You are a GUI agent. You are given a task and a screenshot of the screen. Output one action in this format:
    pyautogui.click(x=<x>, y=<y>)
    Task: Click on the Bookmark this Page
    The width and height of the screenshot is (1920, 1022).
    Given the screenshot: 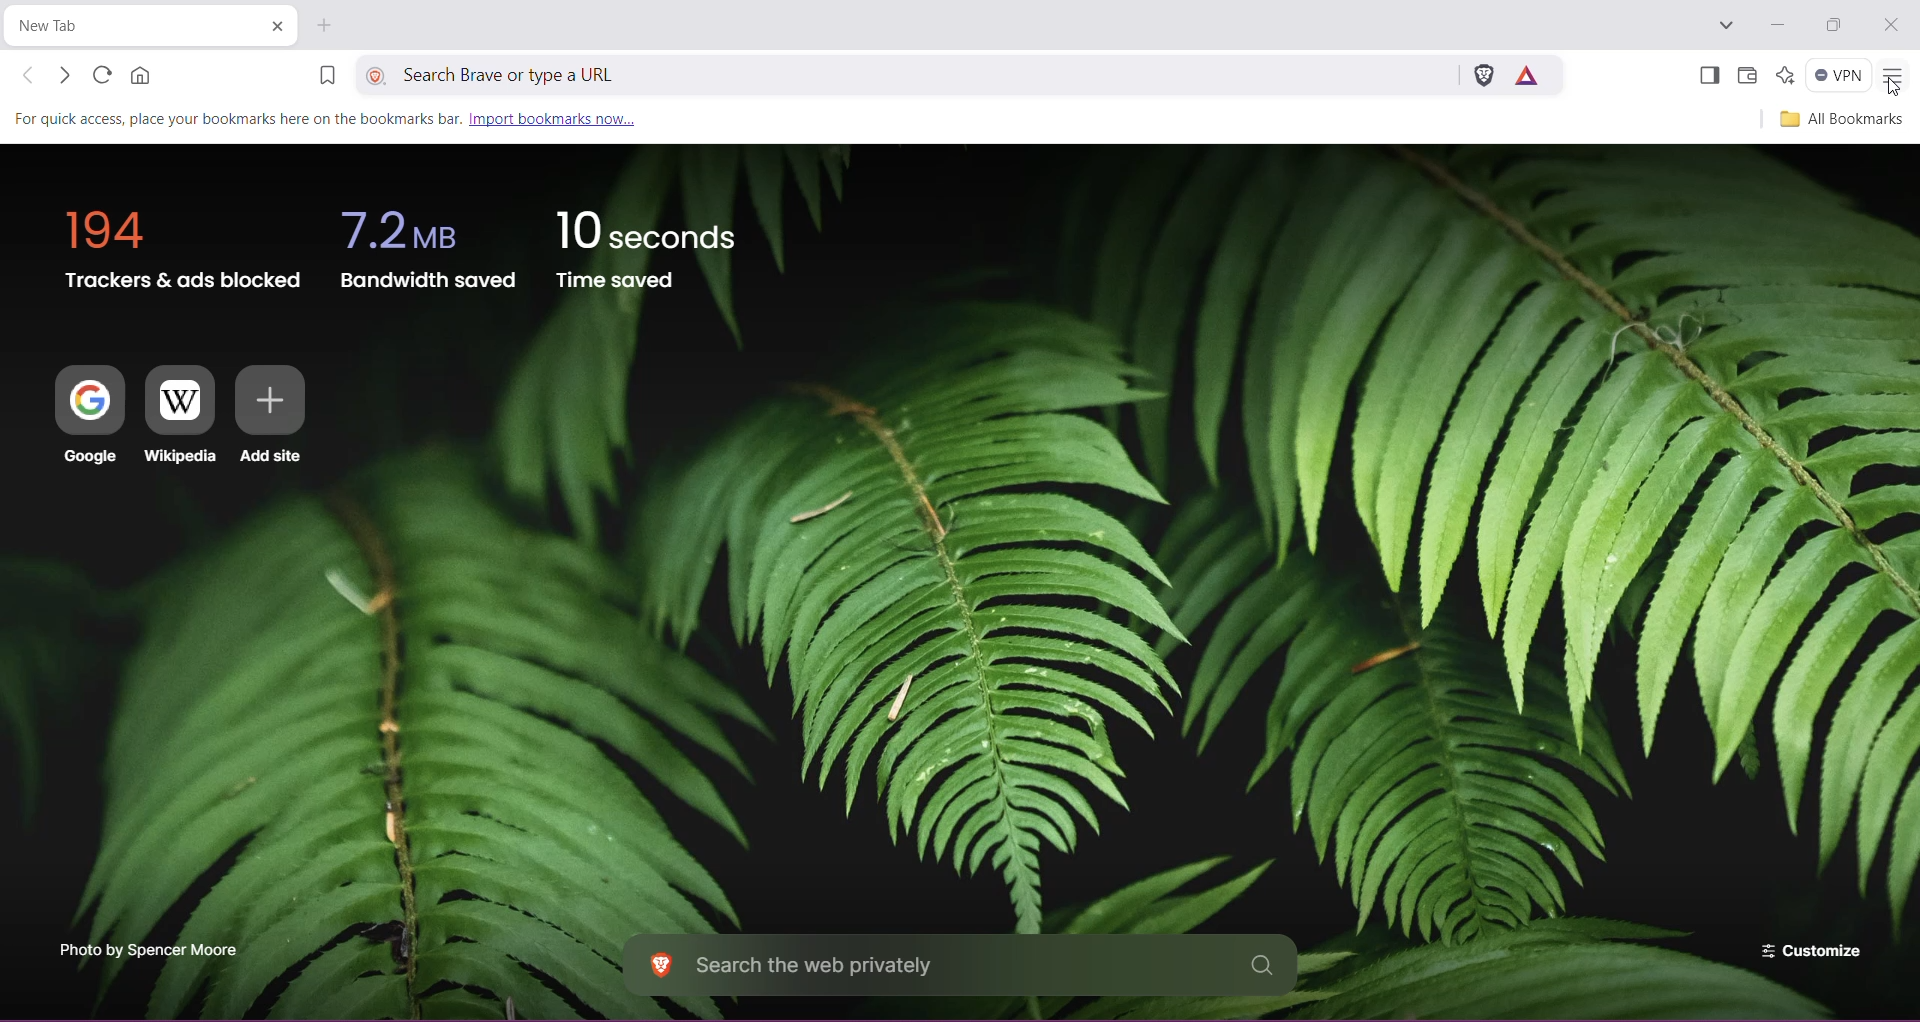 What is the action you would take?
    pyautogui.click(x=325, y=78)
    